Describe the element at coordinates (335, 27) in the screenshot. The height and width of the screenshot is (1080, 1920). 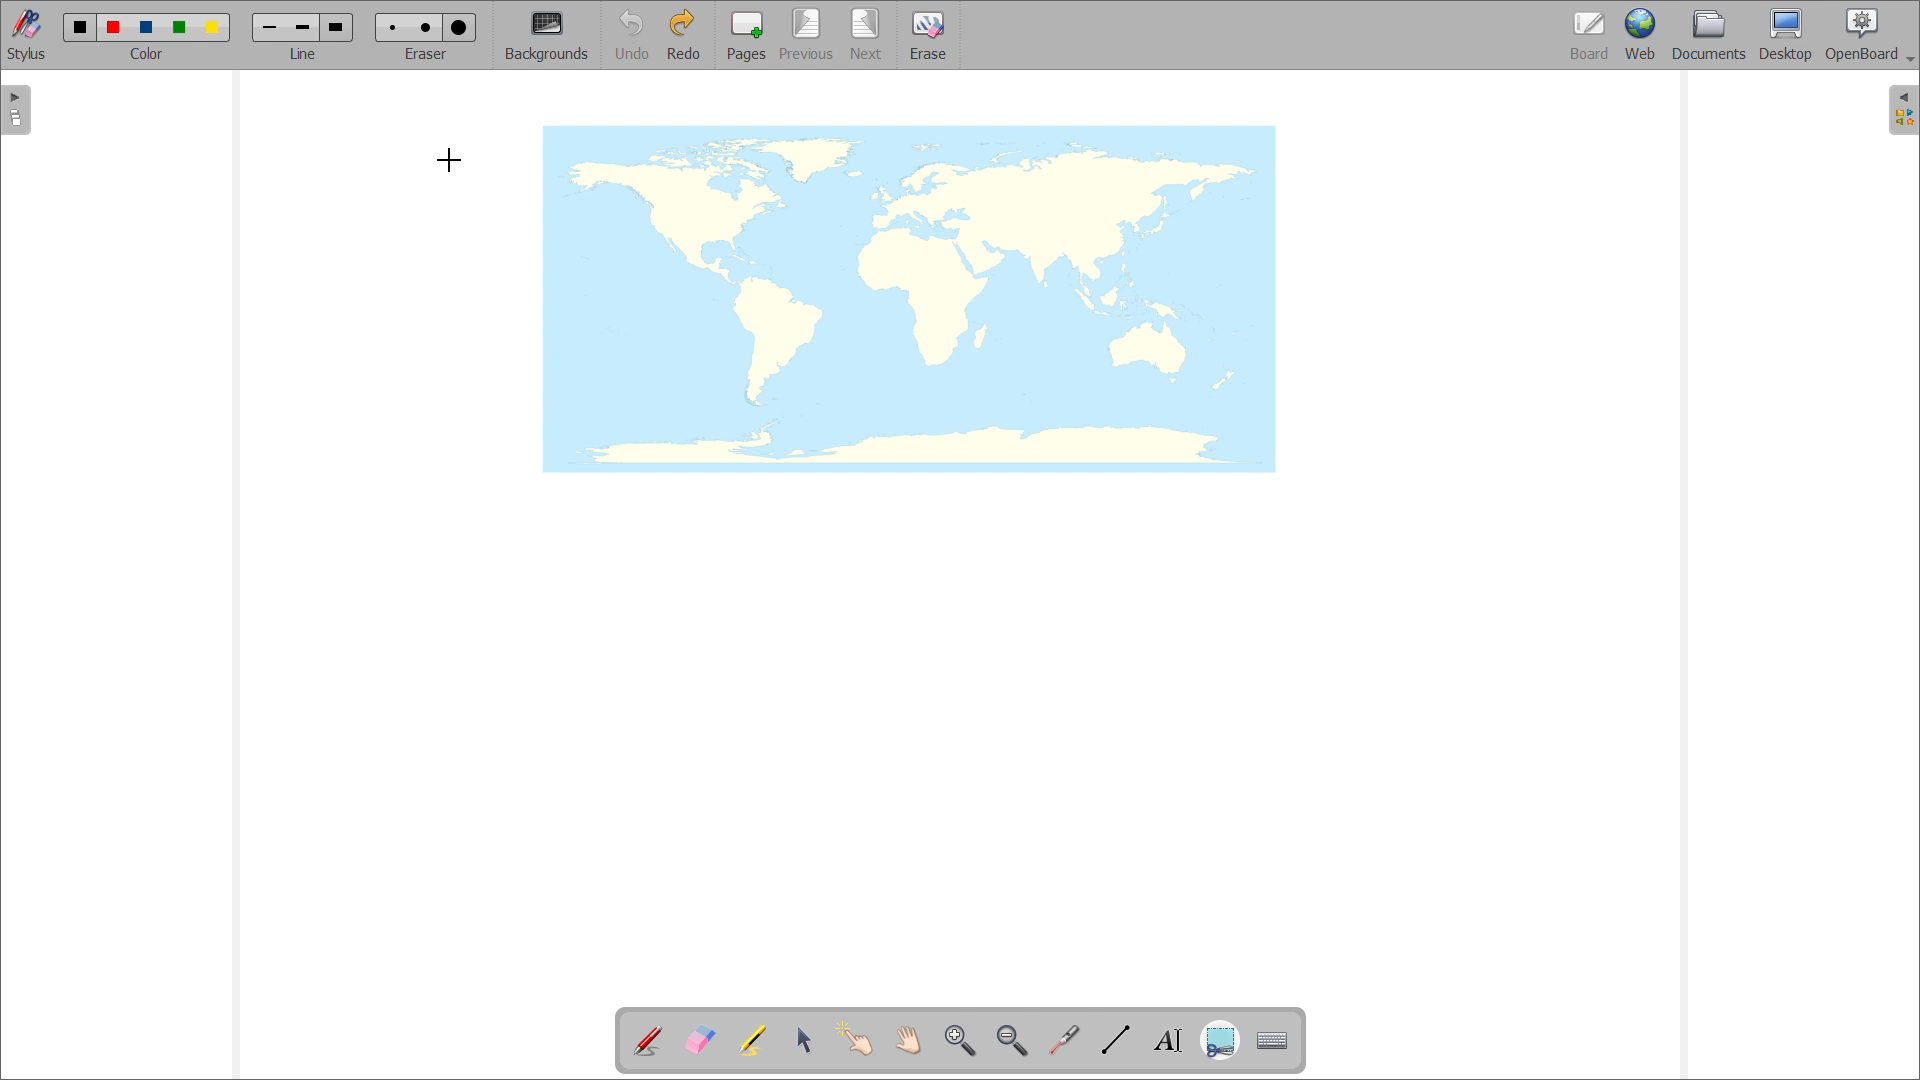
I see `large` at that location.